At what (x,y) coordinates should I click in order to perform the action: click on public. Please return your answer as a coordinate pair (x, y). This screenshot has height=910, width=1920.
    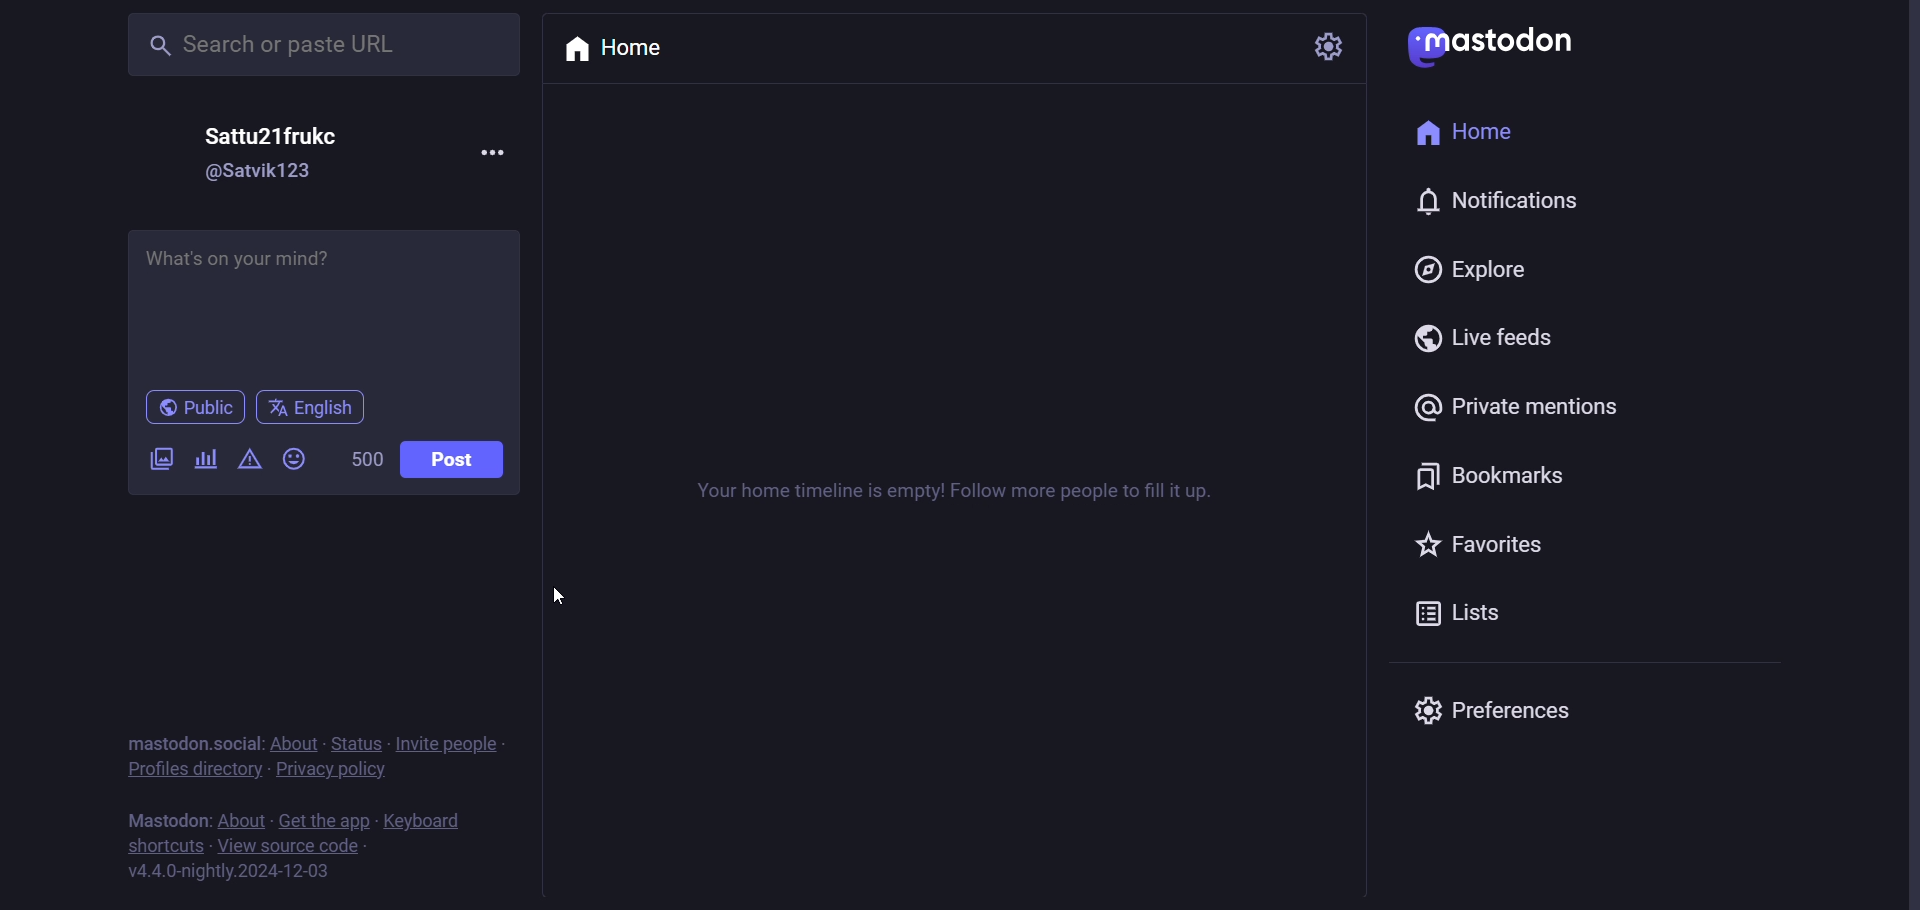
    Looking at the image, I should click on (191, 407).